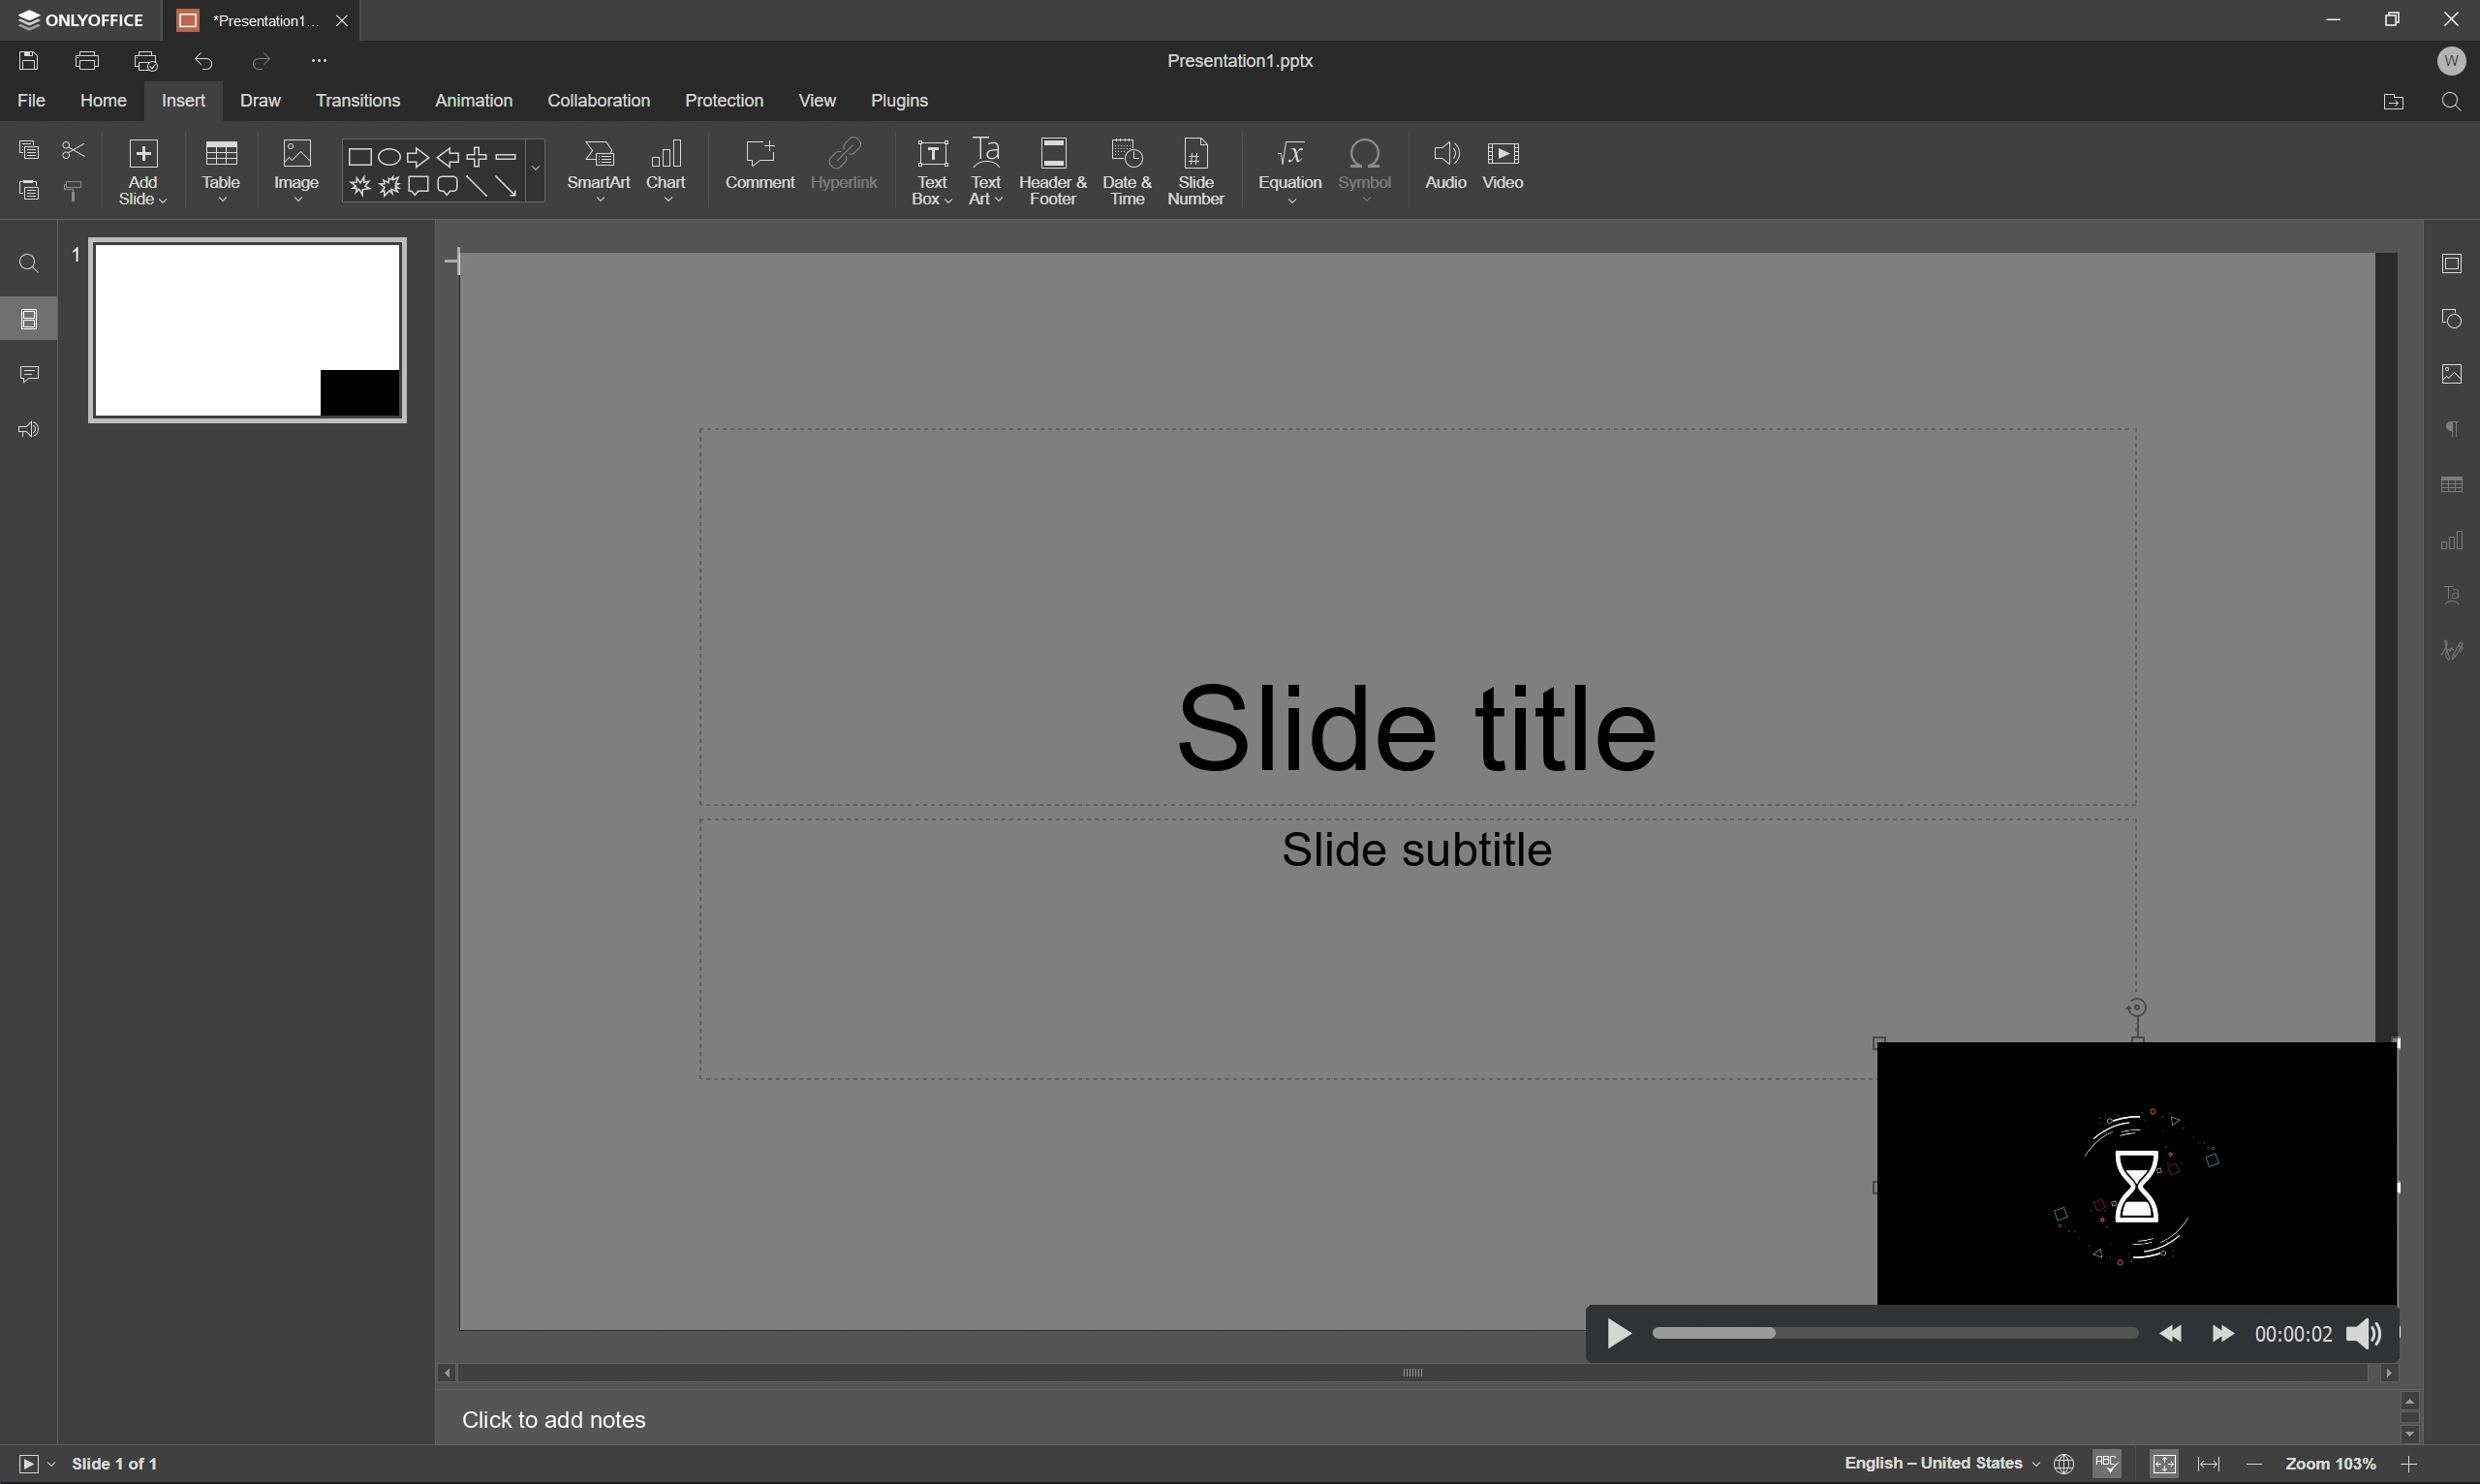 Image resolution: width=2480 pixels, height=1484 pixels. What do you see at coordinates (1370, 167) in the screenshot?
I see `symbol` at bounding box center [1370, 167].